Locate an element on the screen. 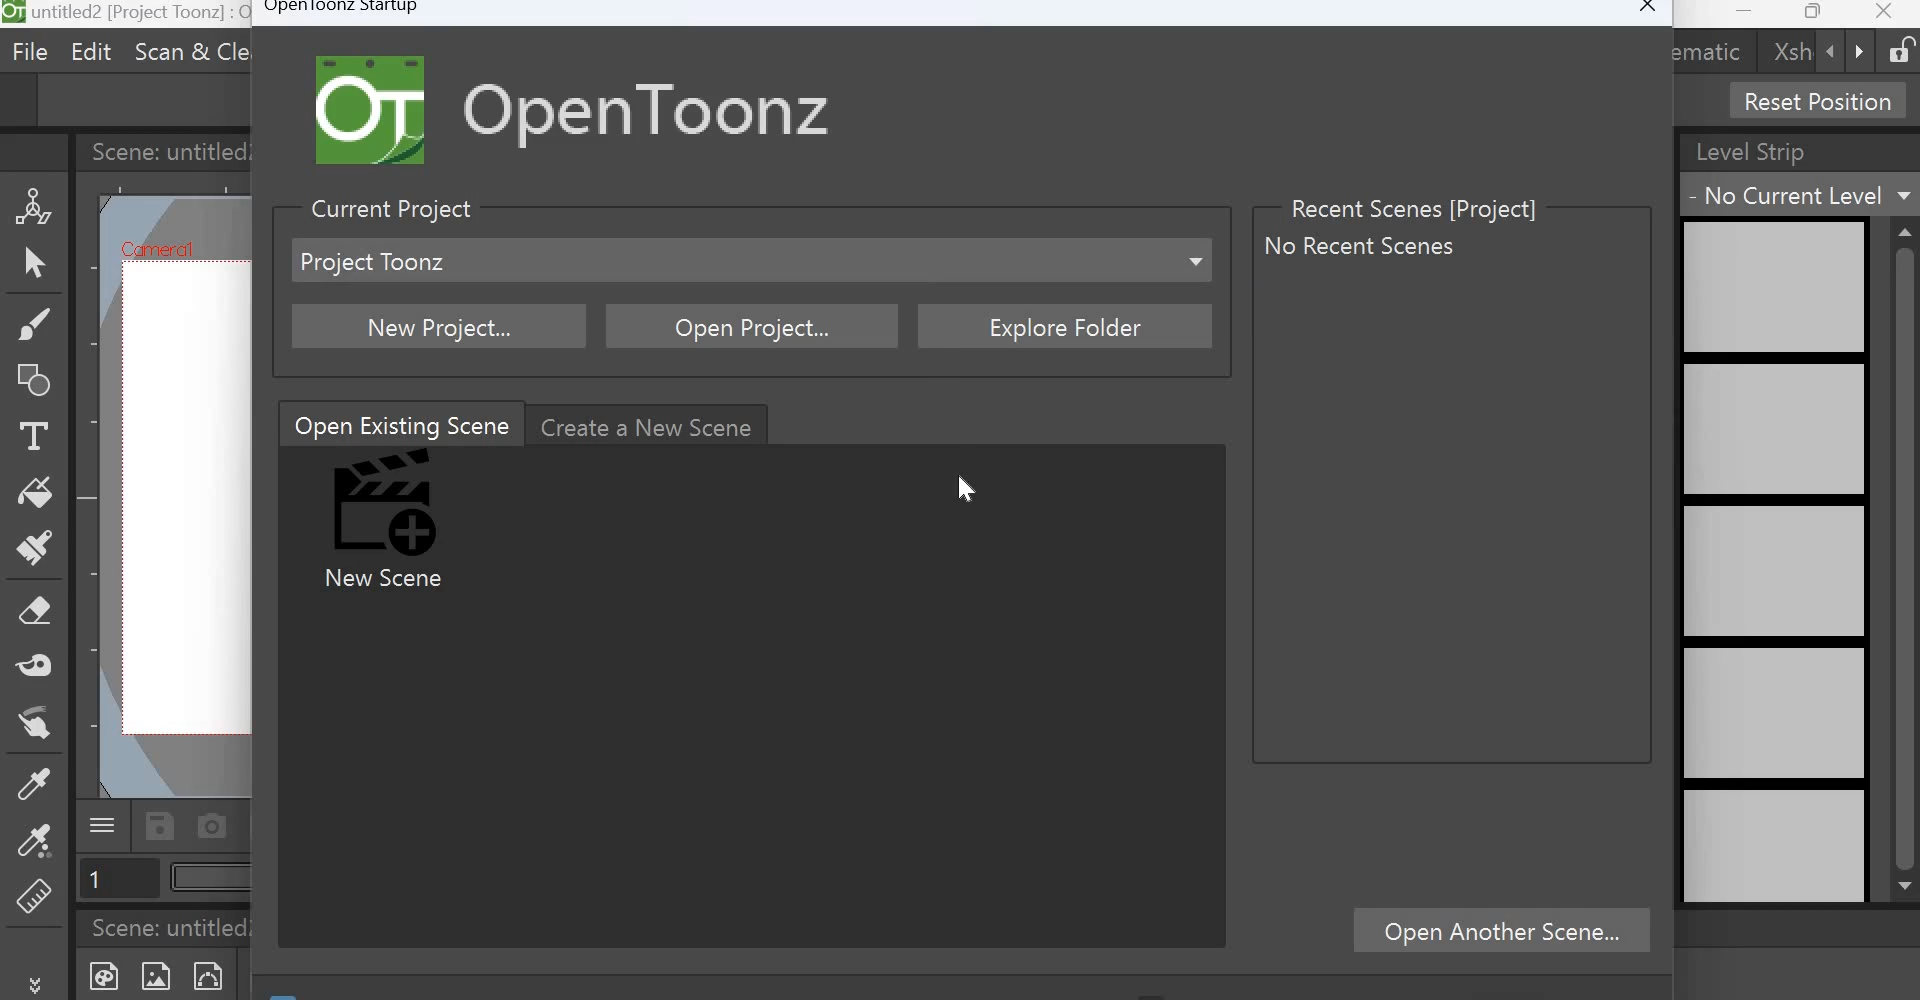 This screenshot has width=1920, height=1000. Scene: untitled2 is located at coordinates (164, 150).